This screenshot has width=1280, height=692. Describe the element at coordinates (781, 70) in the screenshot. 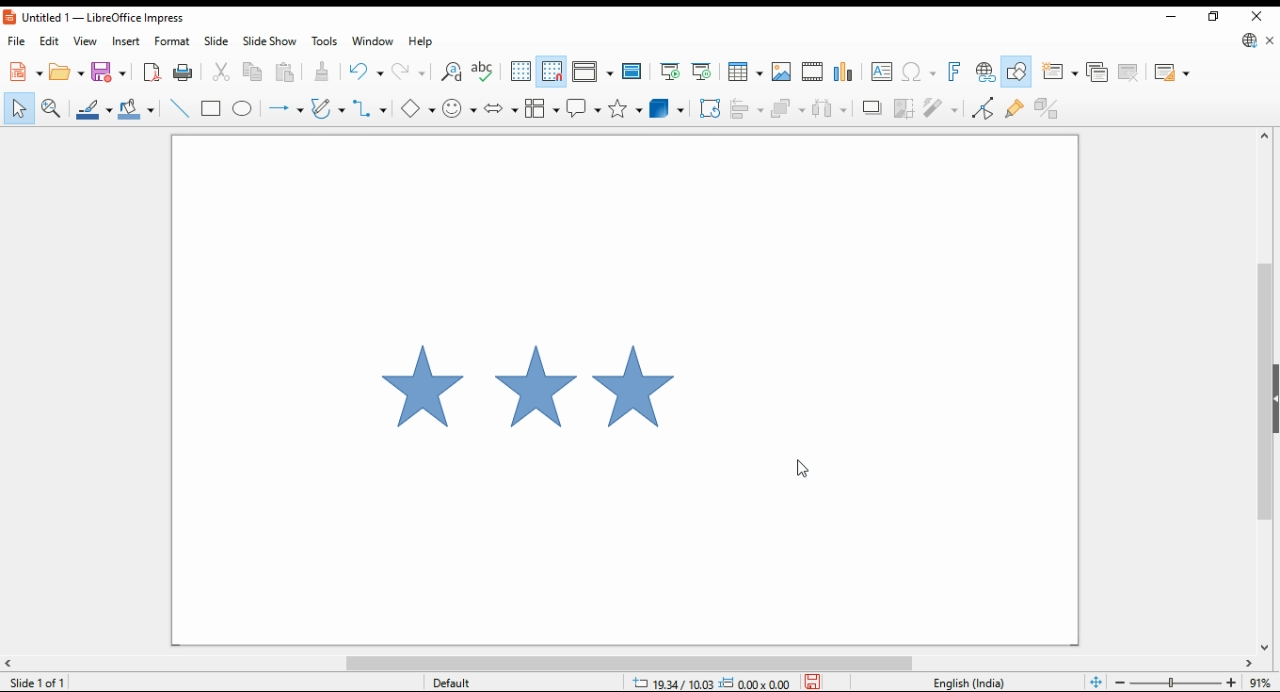

I see `insert image` at that location.